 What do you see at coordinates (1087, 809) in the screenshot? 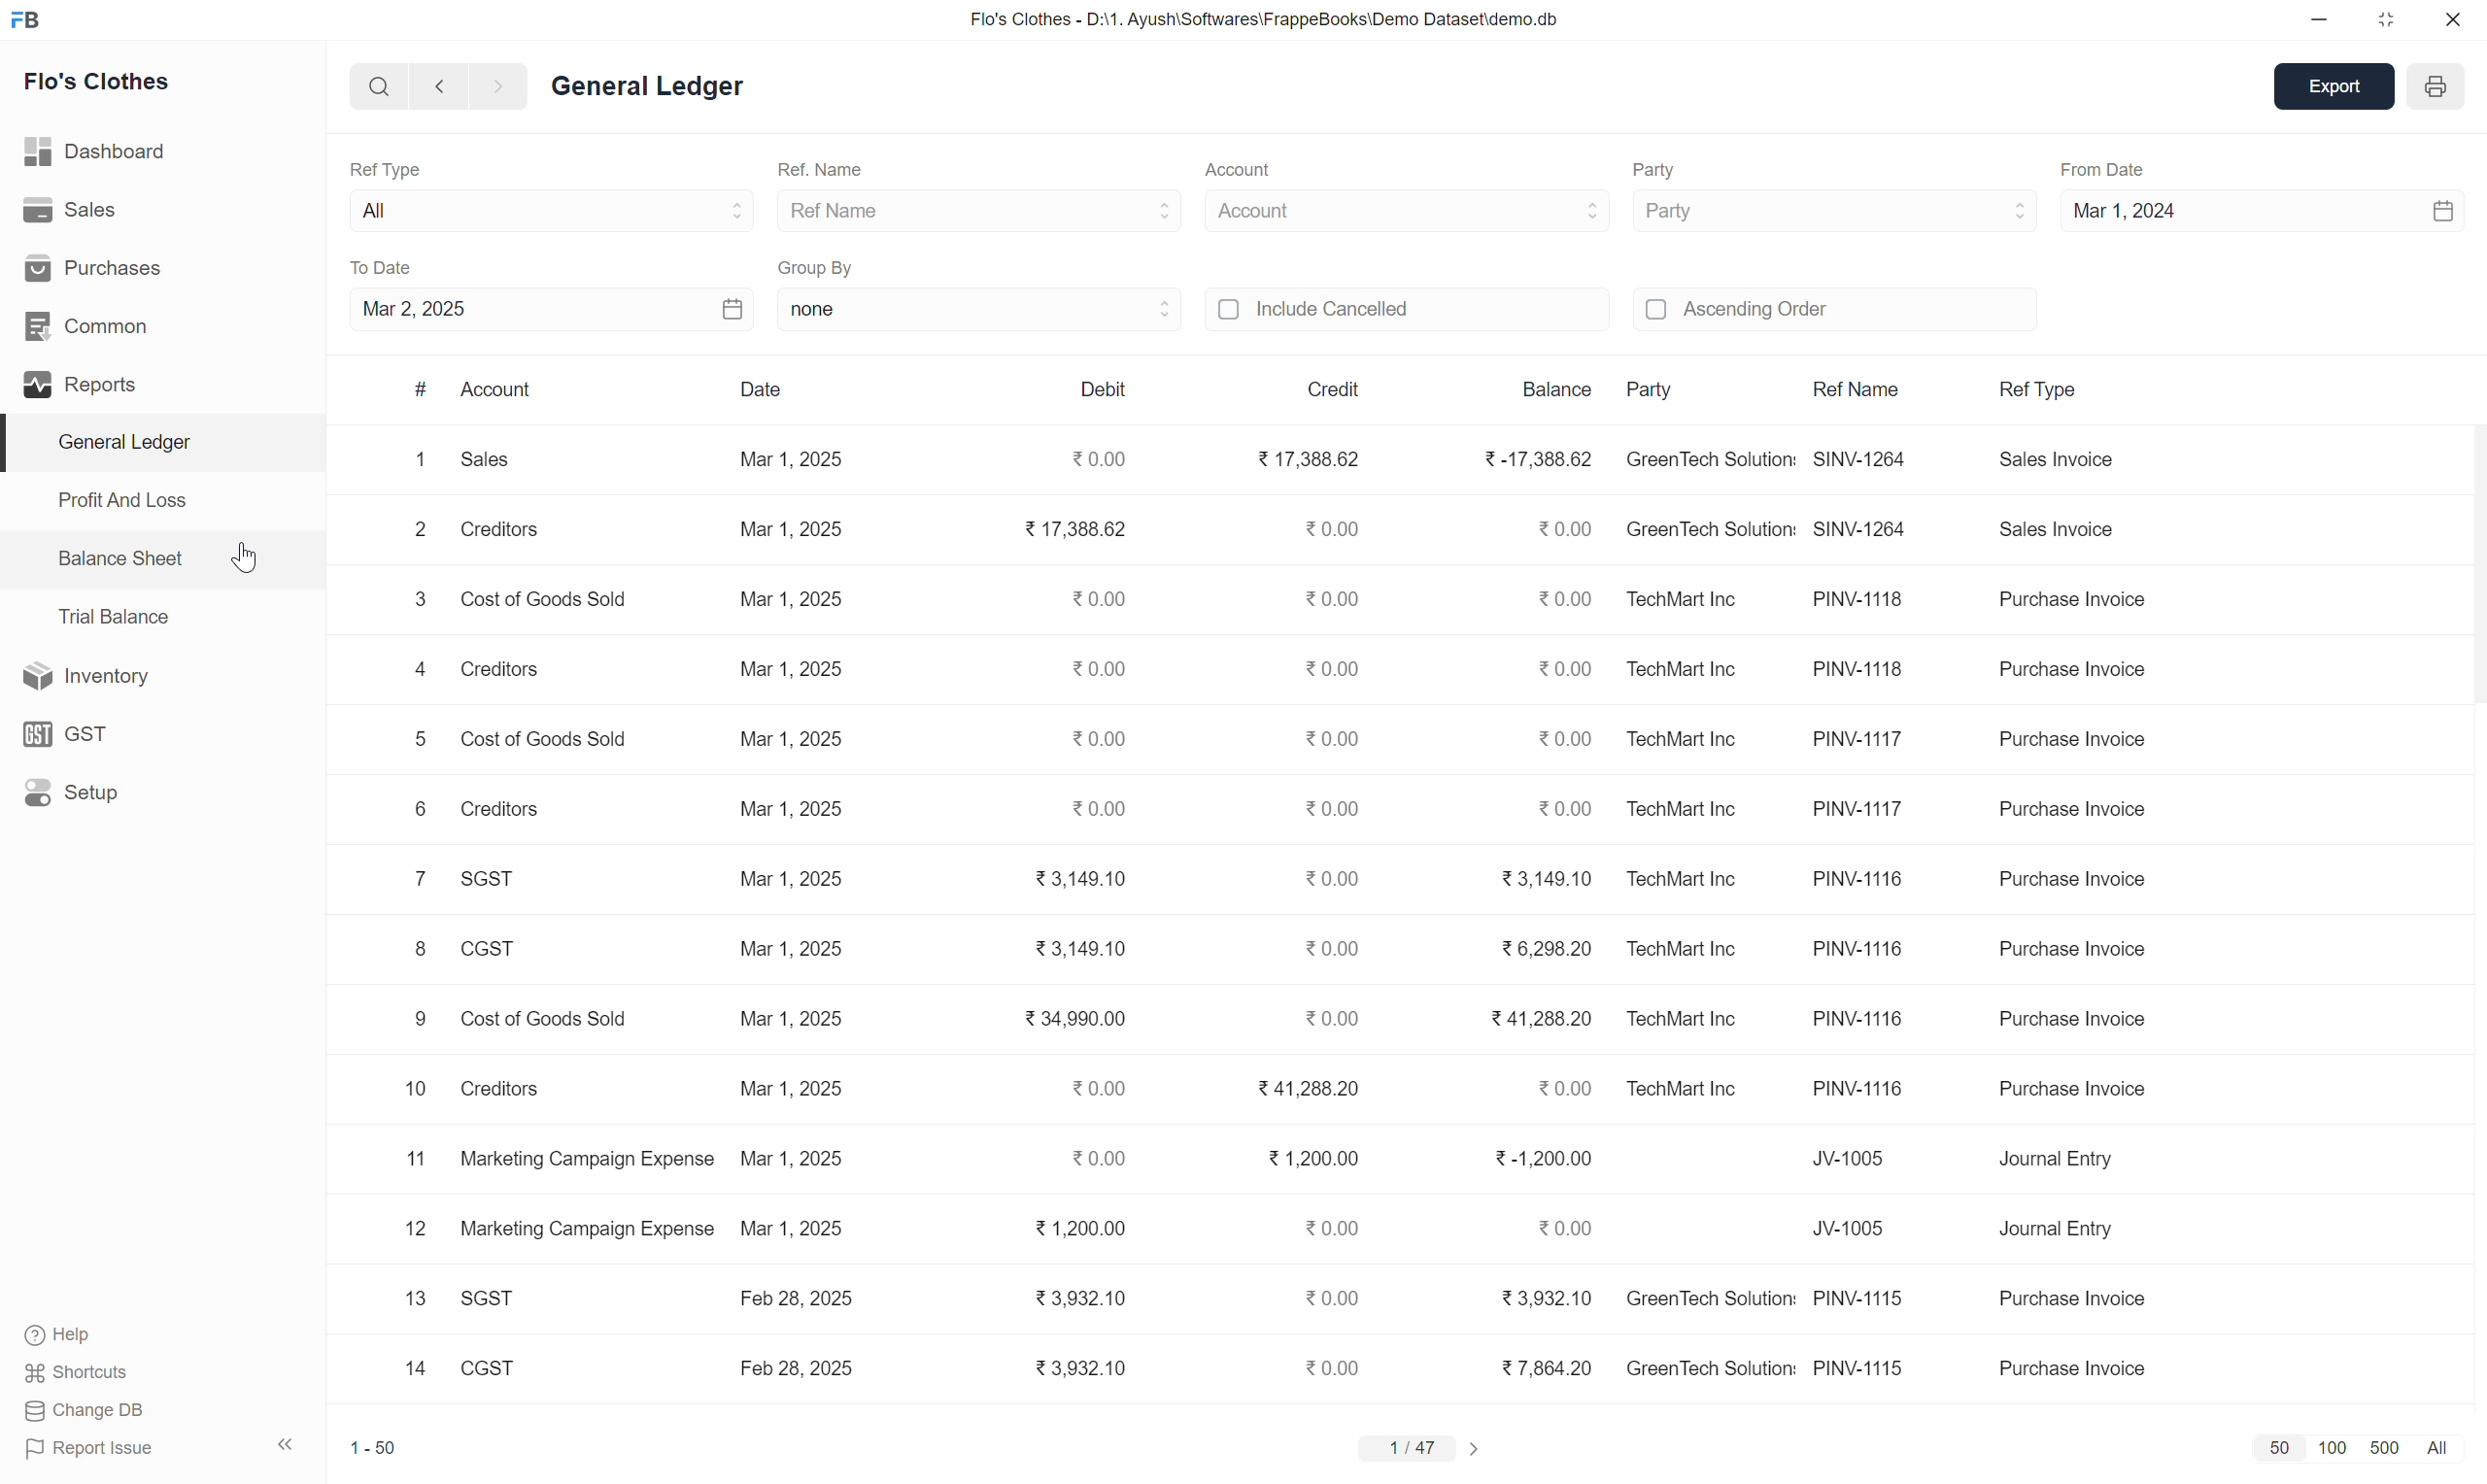
I see `0.00` at bounding box center [1087, 809].